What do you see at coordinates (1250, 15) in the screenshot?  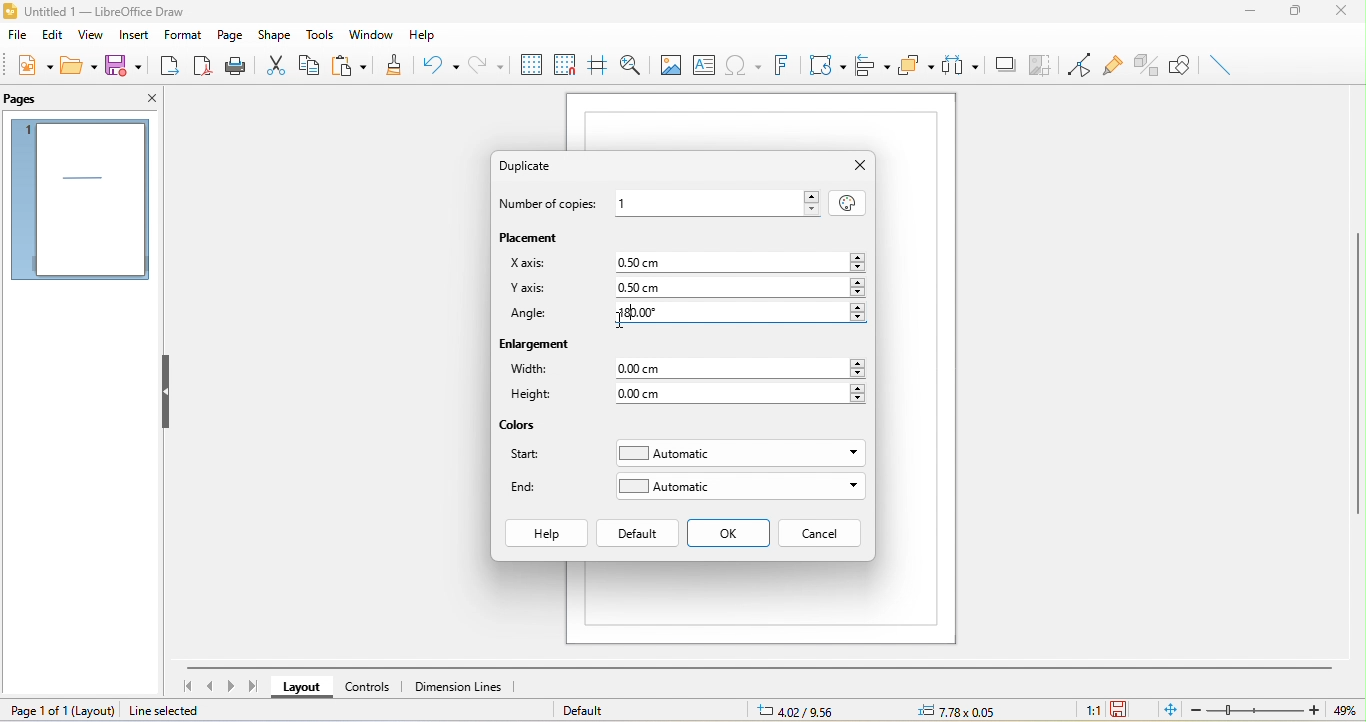 I see `minimize` at bounding box center [1250, 15].